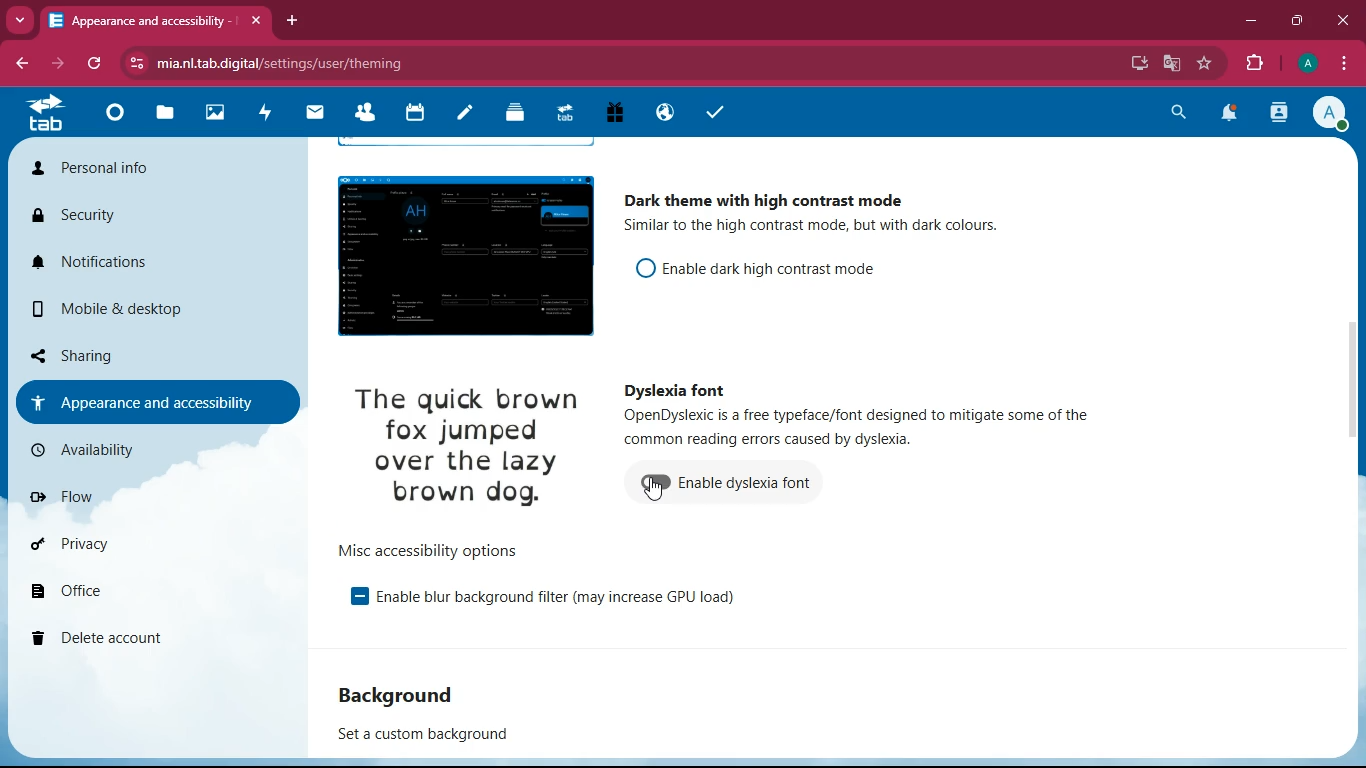  I want to click on sharing, so click(144, 354).